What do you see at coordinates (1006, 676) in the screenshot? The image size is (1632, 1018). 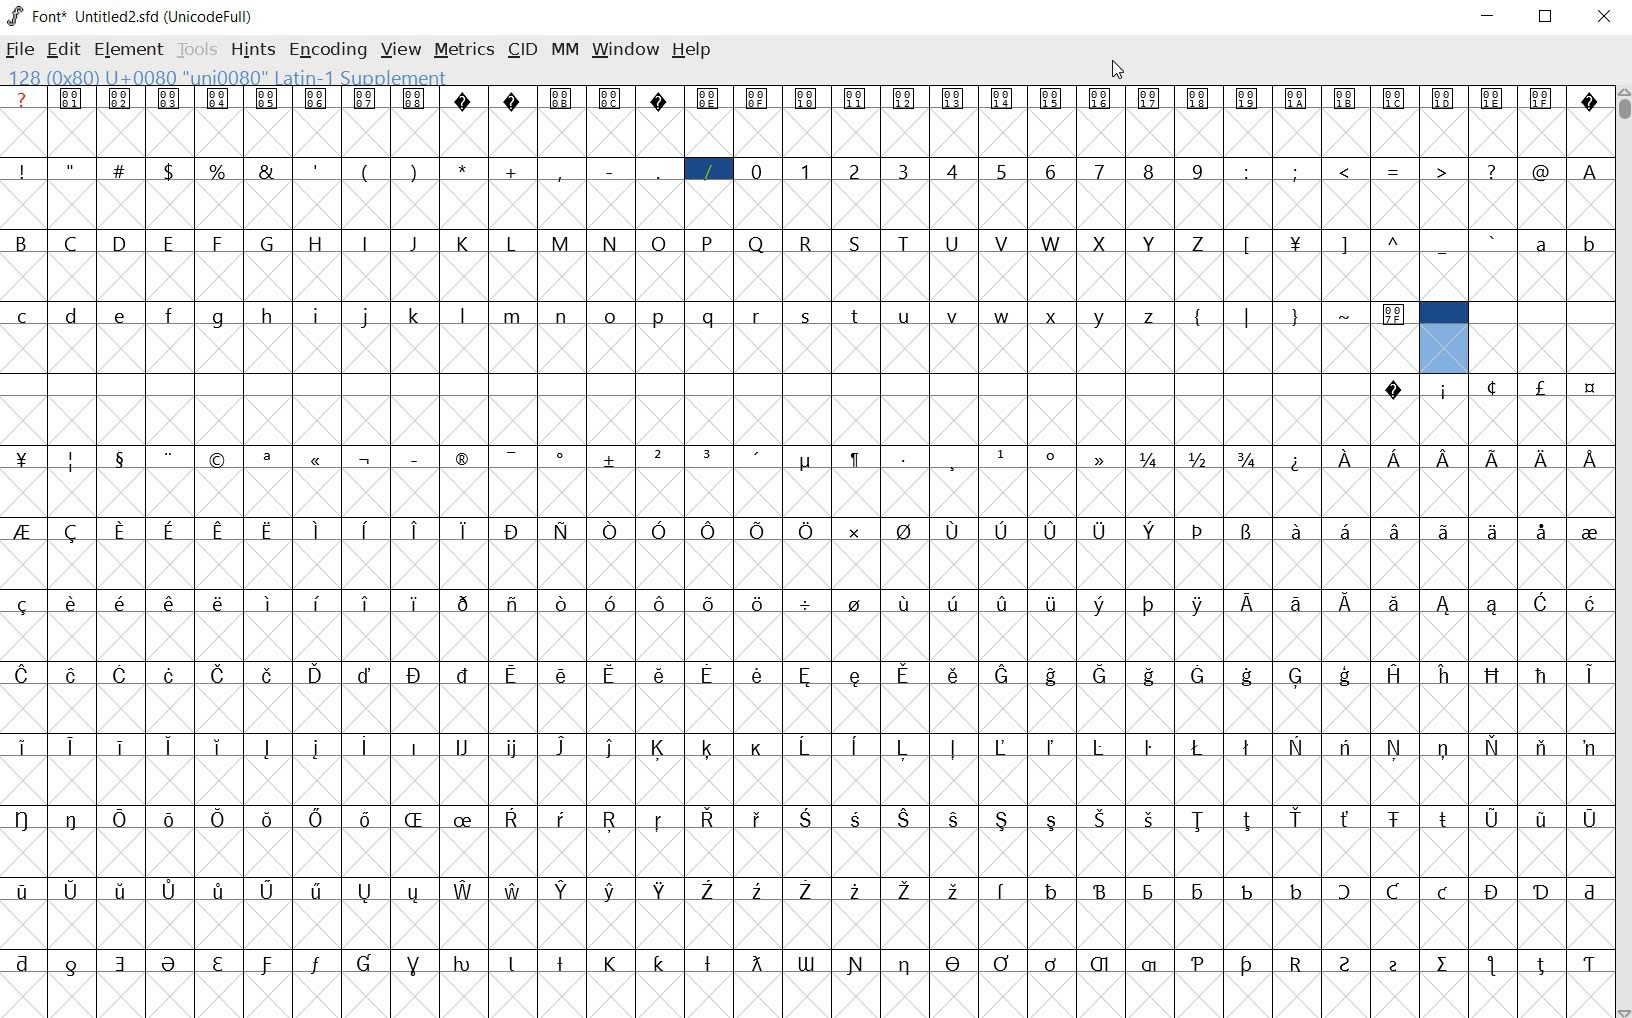 I see `Symbol` at bounding box center [1006, 676].